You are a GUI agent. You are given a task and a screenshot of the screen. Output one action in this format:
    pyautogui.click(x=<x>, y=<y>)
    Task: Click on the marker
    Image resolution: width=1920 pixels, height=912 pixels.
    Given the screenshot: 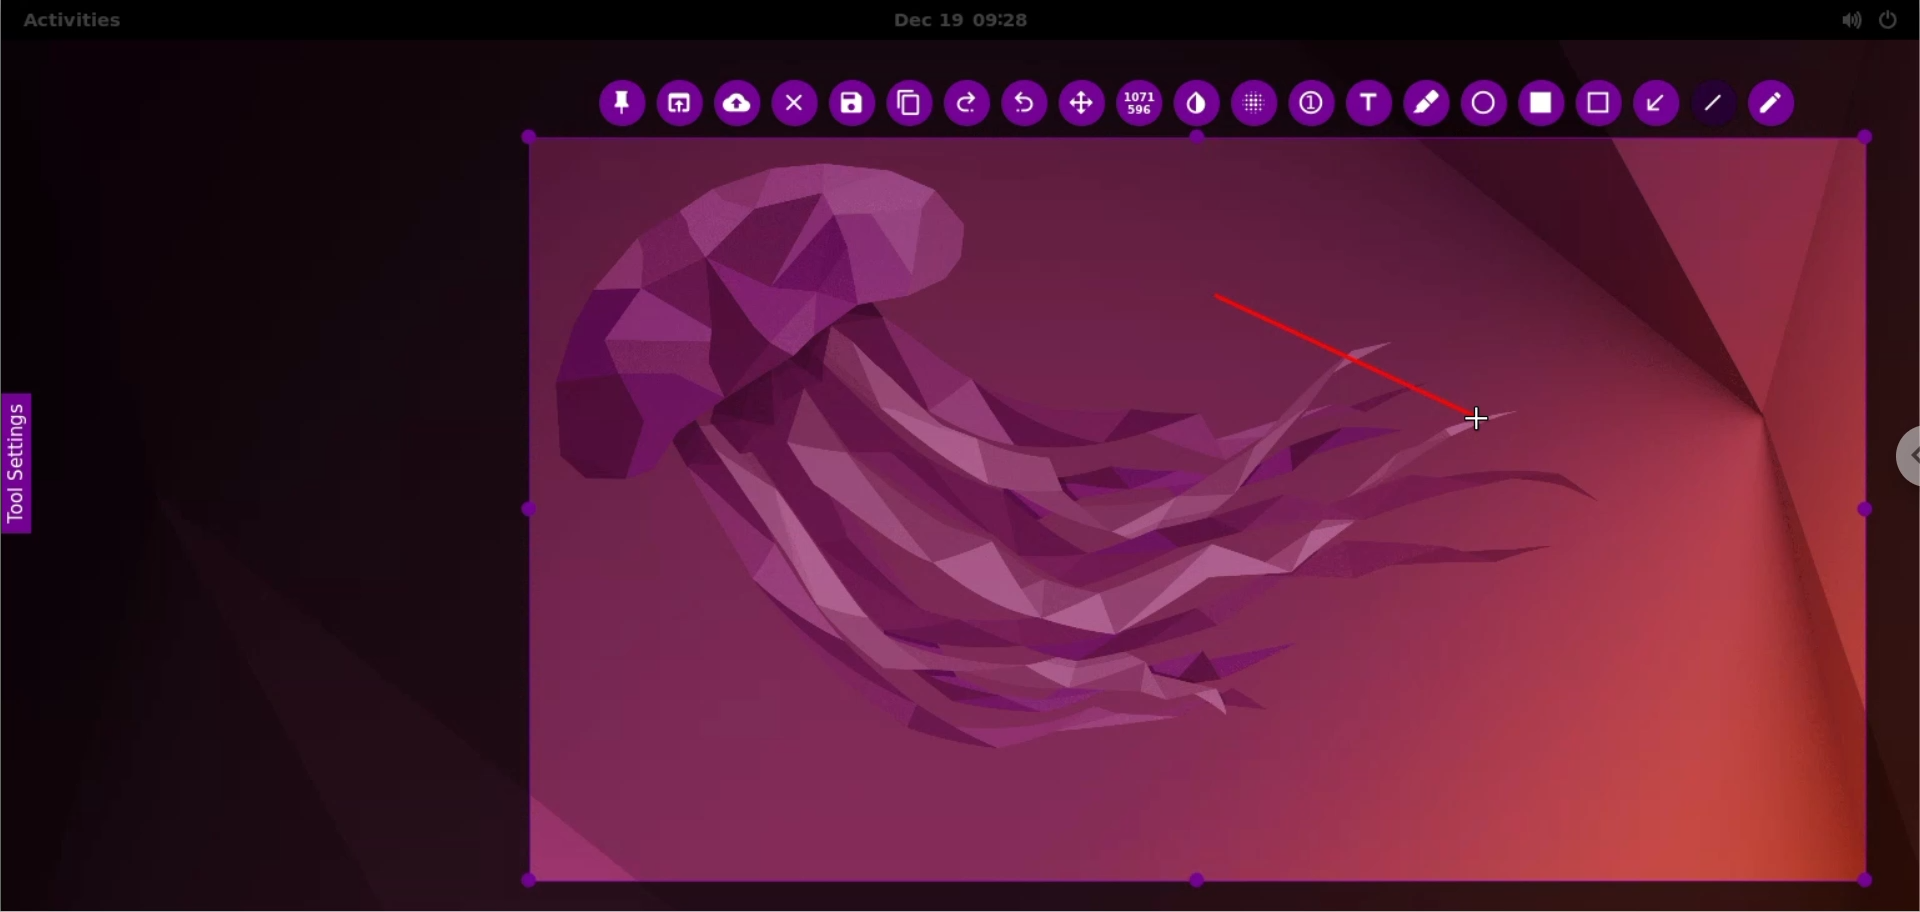 What is the action you would take?
    pyautogui.click(x=1425, y=104)
    